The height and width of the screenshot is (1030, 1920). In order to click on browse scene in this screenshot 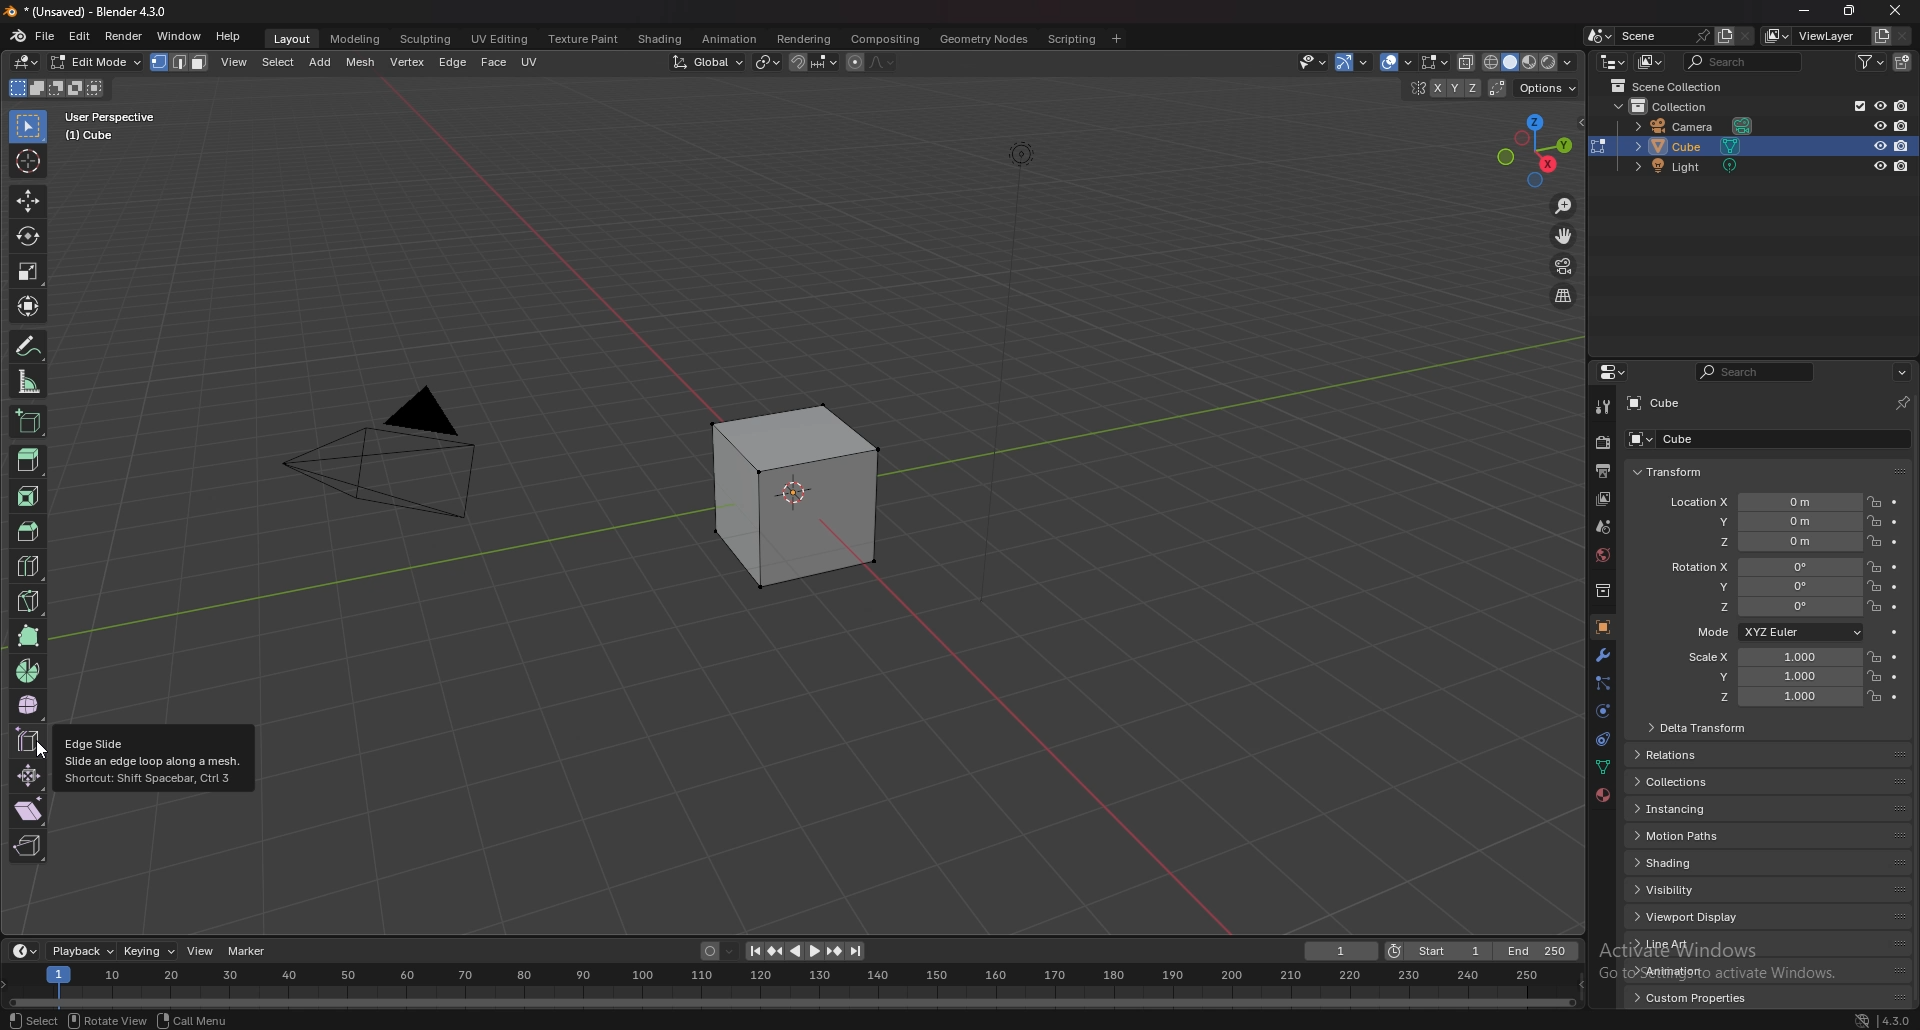, I will do `click(1597, 36)`.